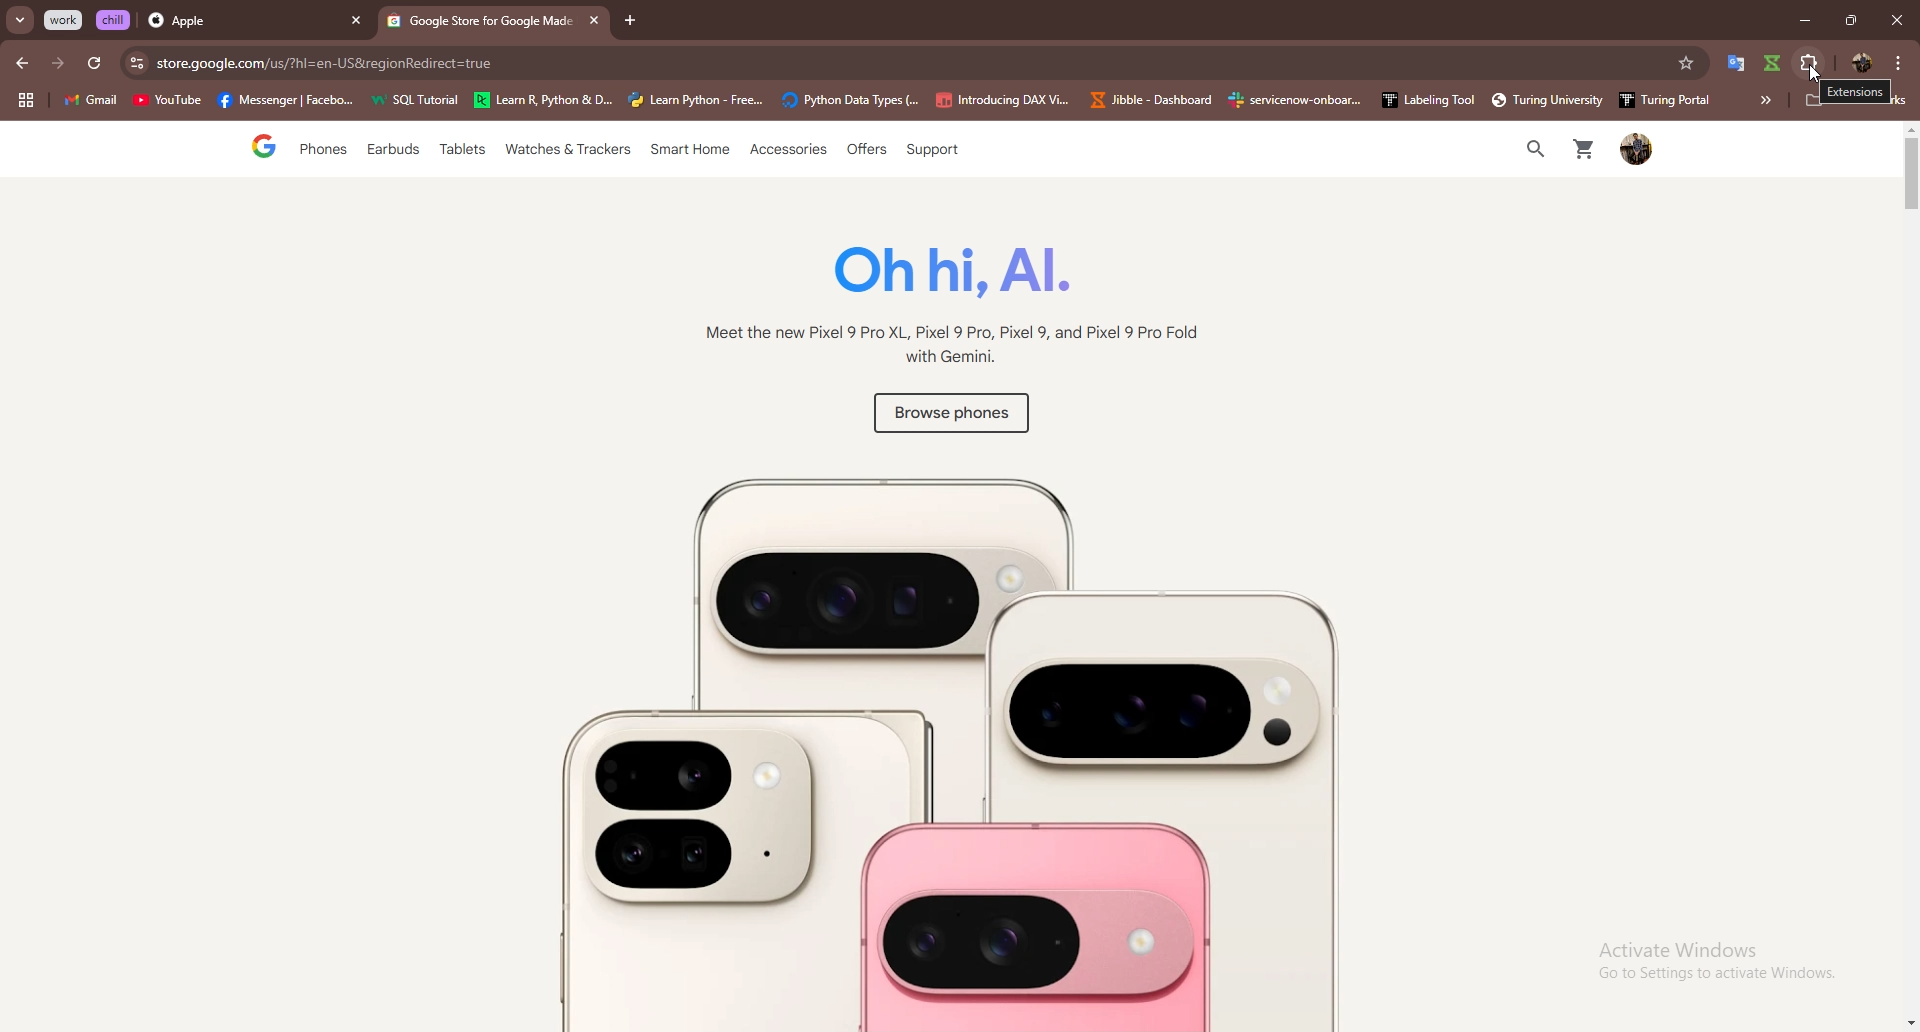  What do you see at coordinates (237, 22) in the screenshot?
I see `Apple` at bounding box center [237, 22].